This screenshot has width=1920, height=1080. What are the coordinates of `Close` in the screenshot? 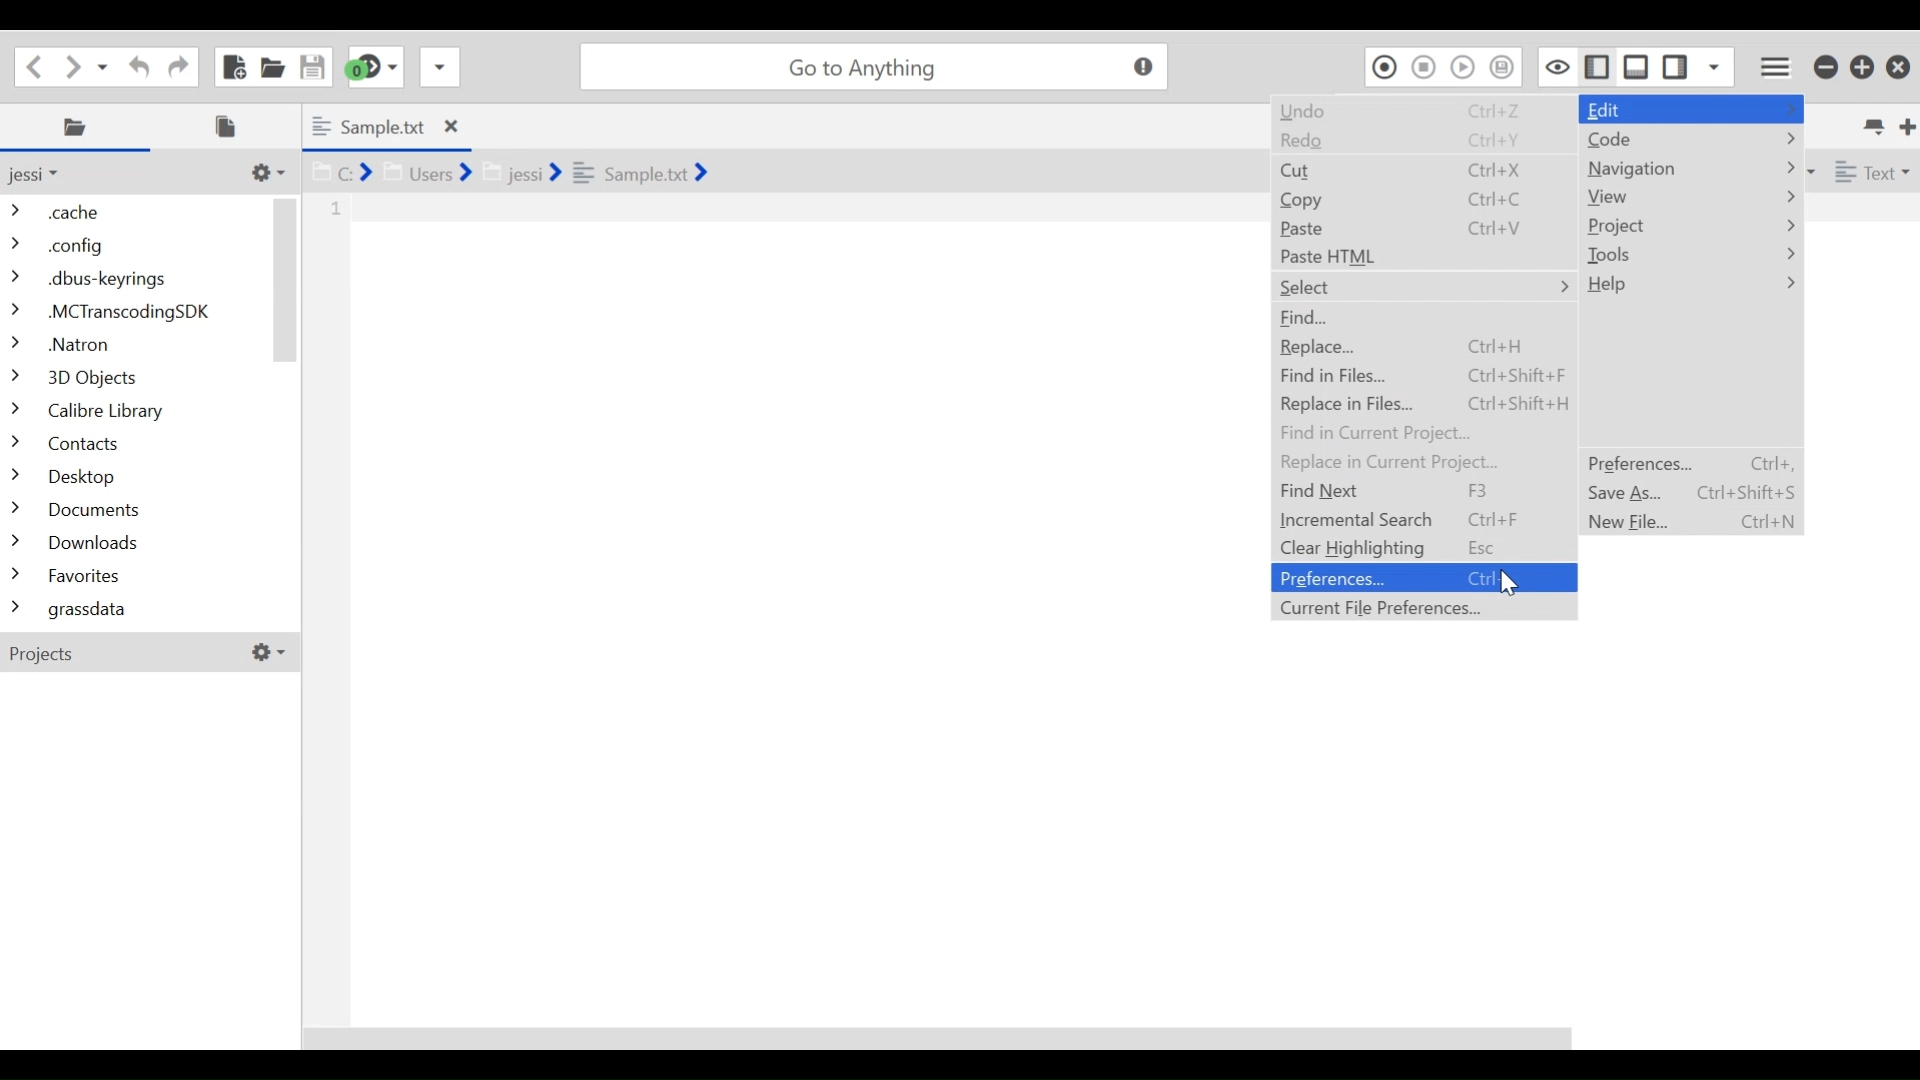 It's located at (1898, 68).